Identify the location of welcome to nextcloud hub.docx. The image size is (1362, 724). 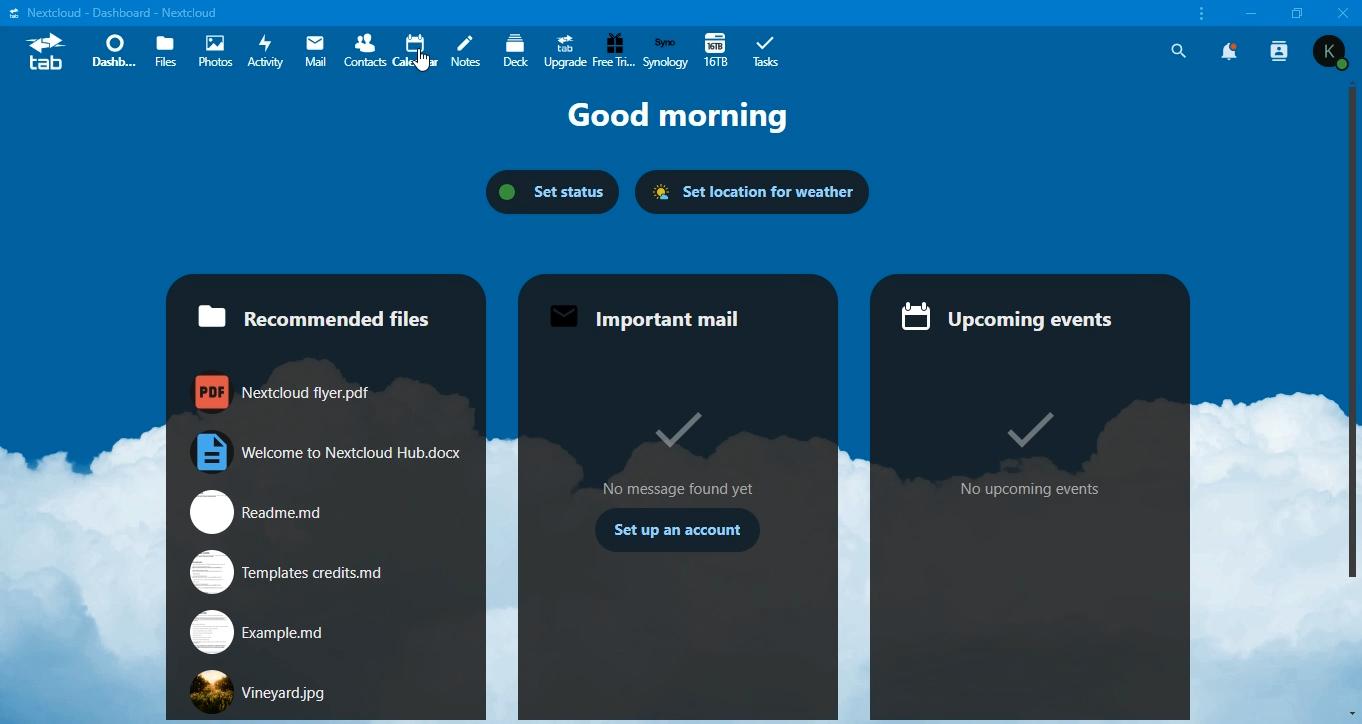
(331, 452).